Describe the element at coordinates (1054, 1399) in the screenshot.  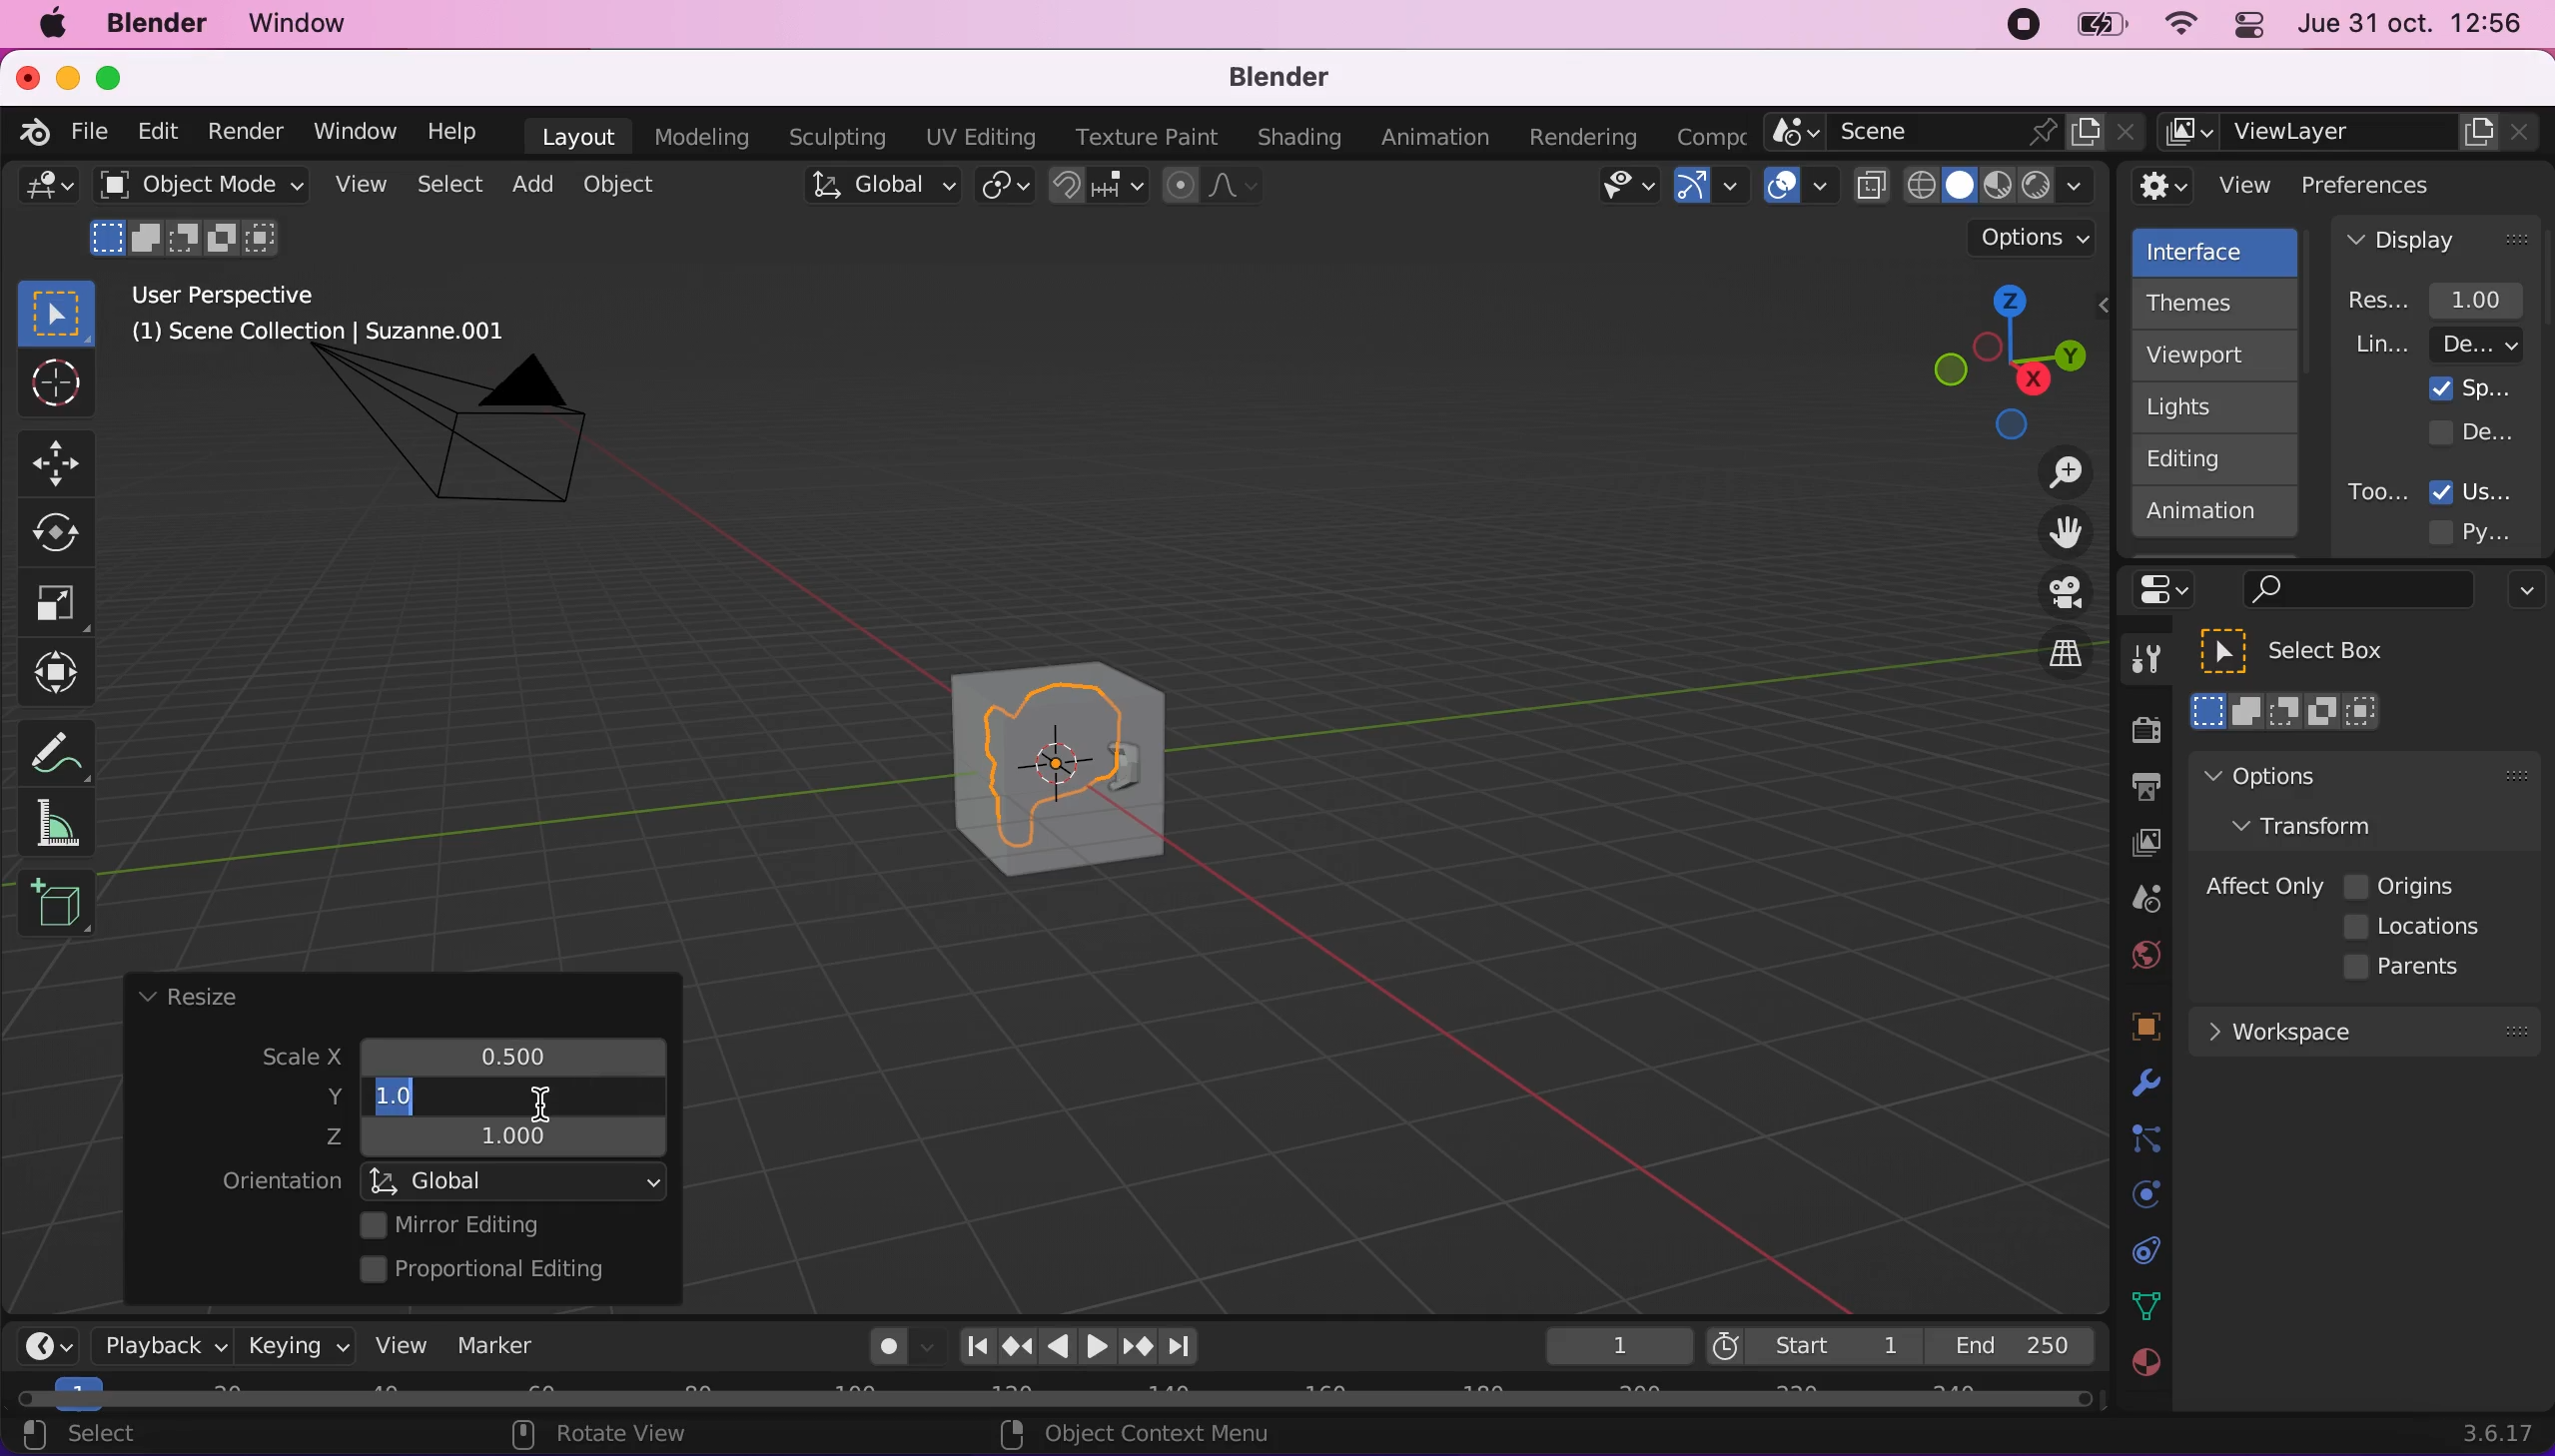
I see `horizontal scroll bar` at that location.